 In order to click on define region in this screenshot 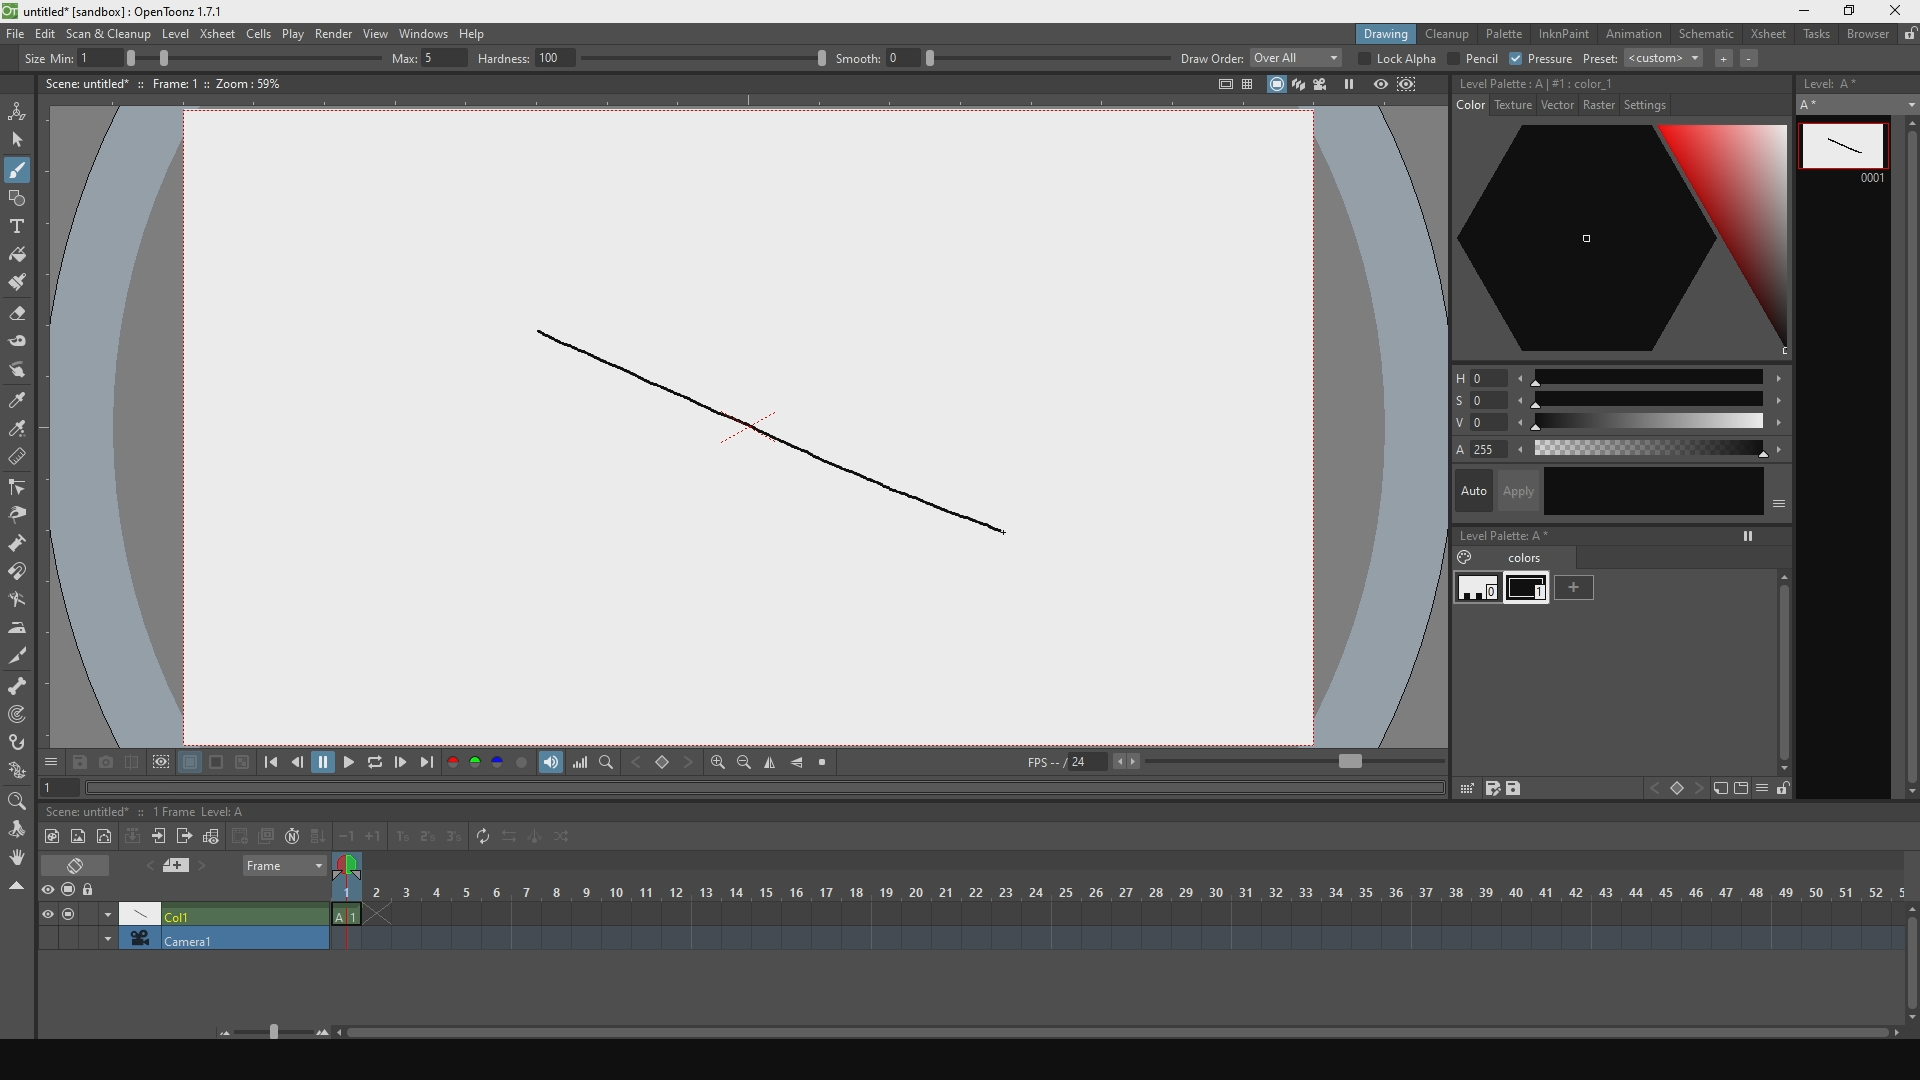, I will do `click(1420, 86)`.